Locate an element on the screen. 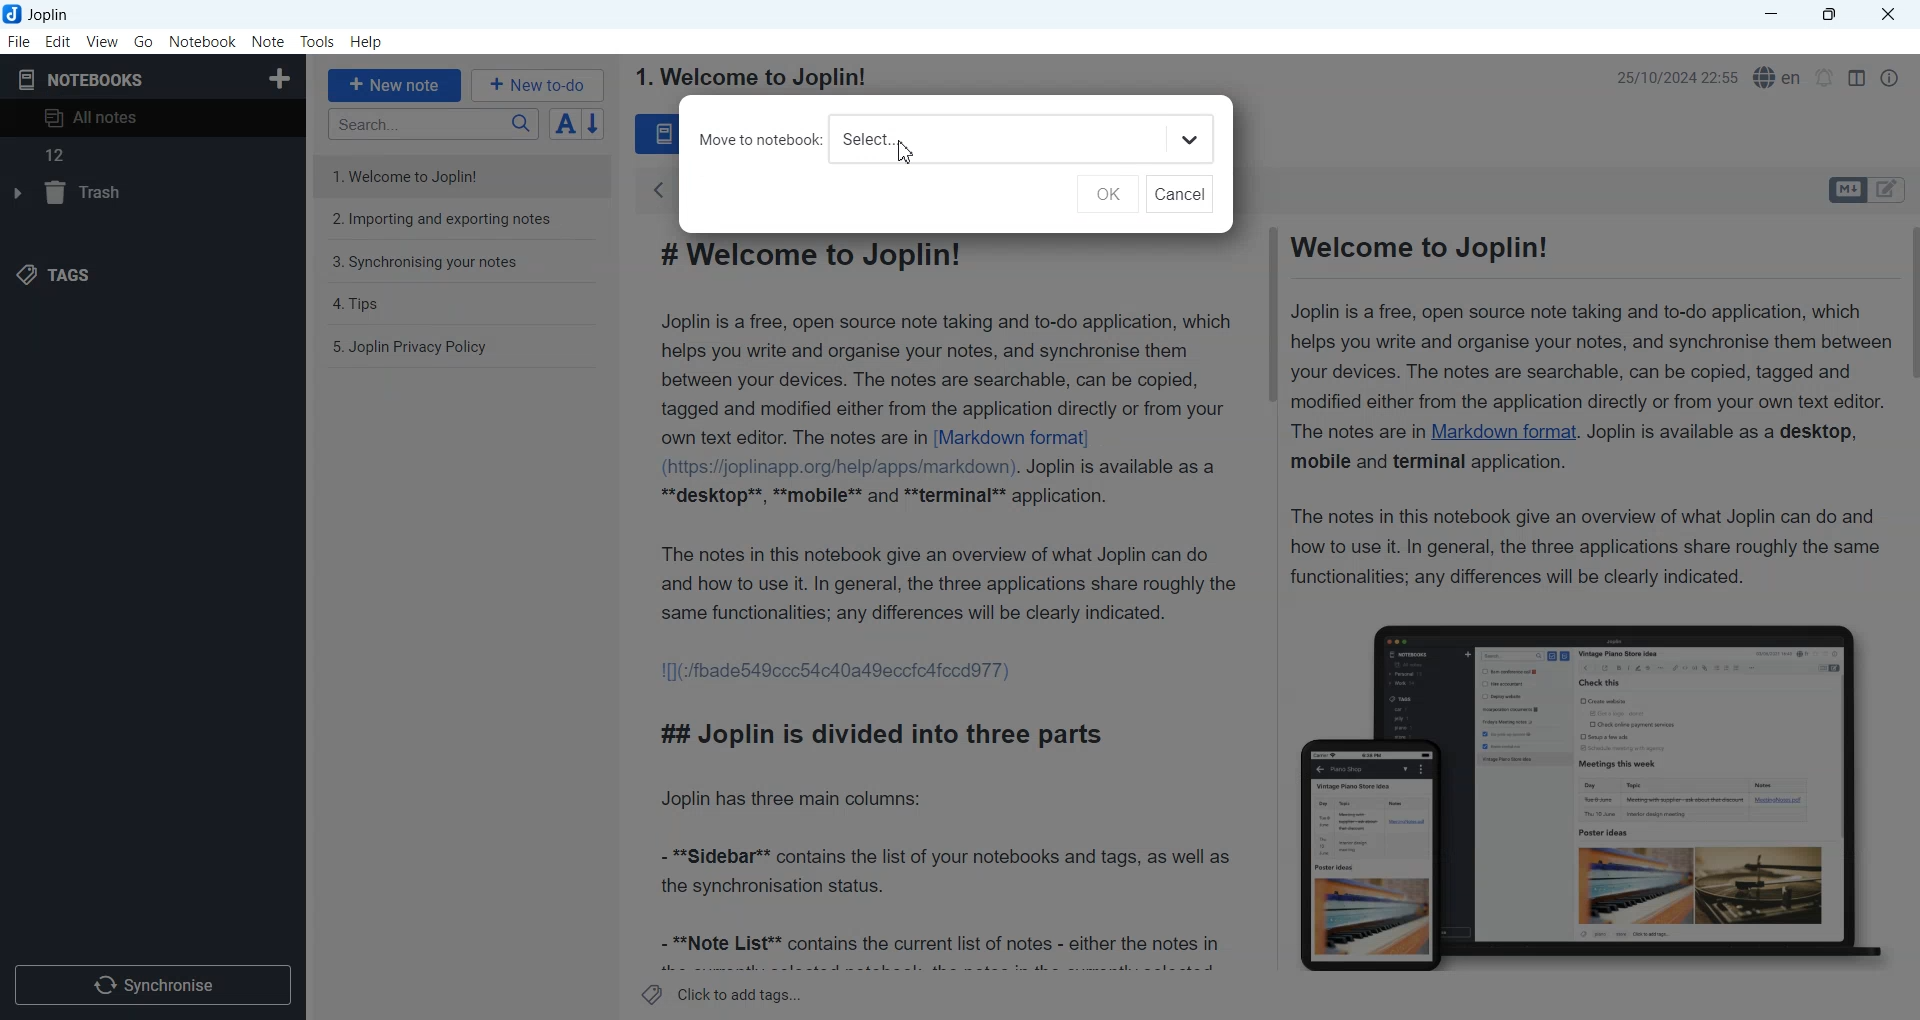 The width and height of the screenshot is (1920, 1020). Tags is located at coordinates (61, 273).